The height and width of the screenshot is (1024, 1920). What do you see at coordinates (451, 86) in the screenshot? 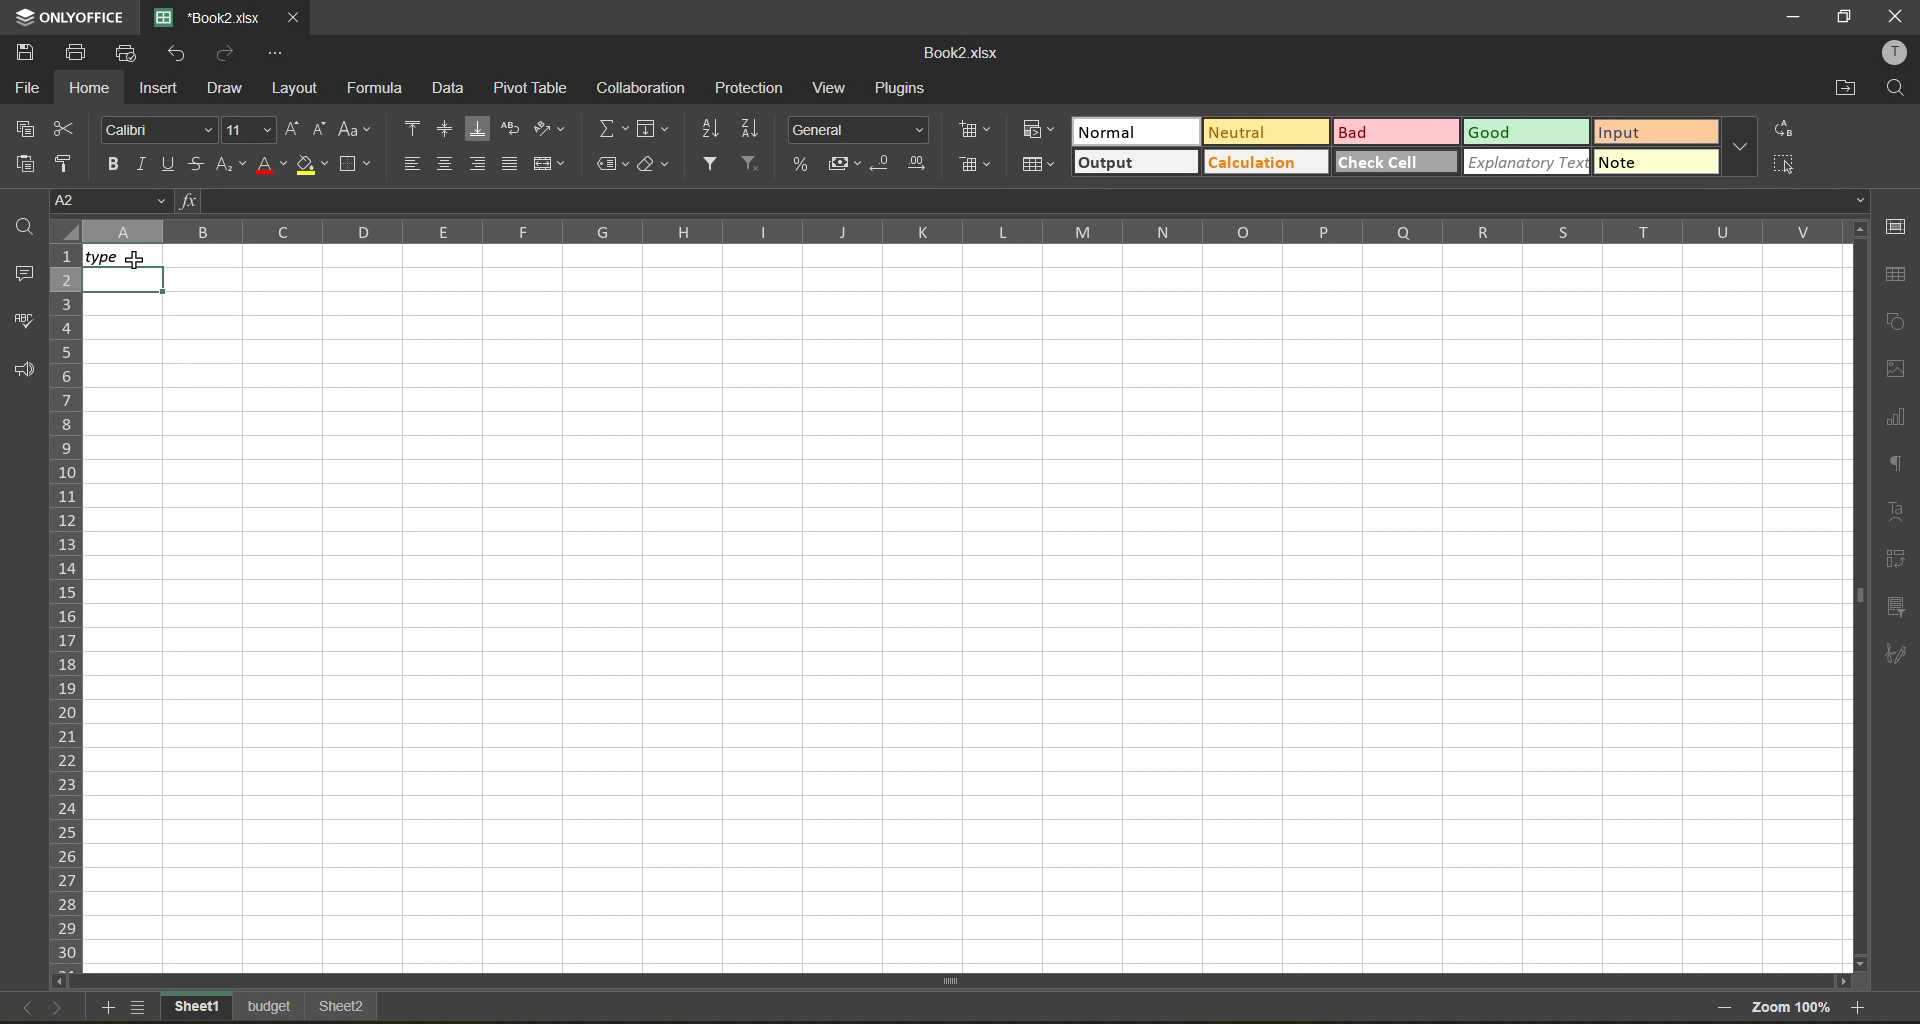
I see `data` at bounding box center [451, 86].